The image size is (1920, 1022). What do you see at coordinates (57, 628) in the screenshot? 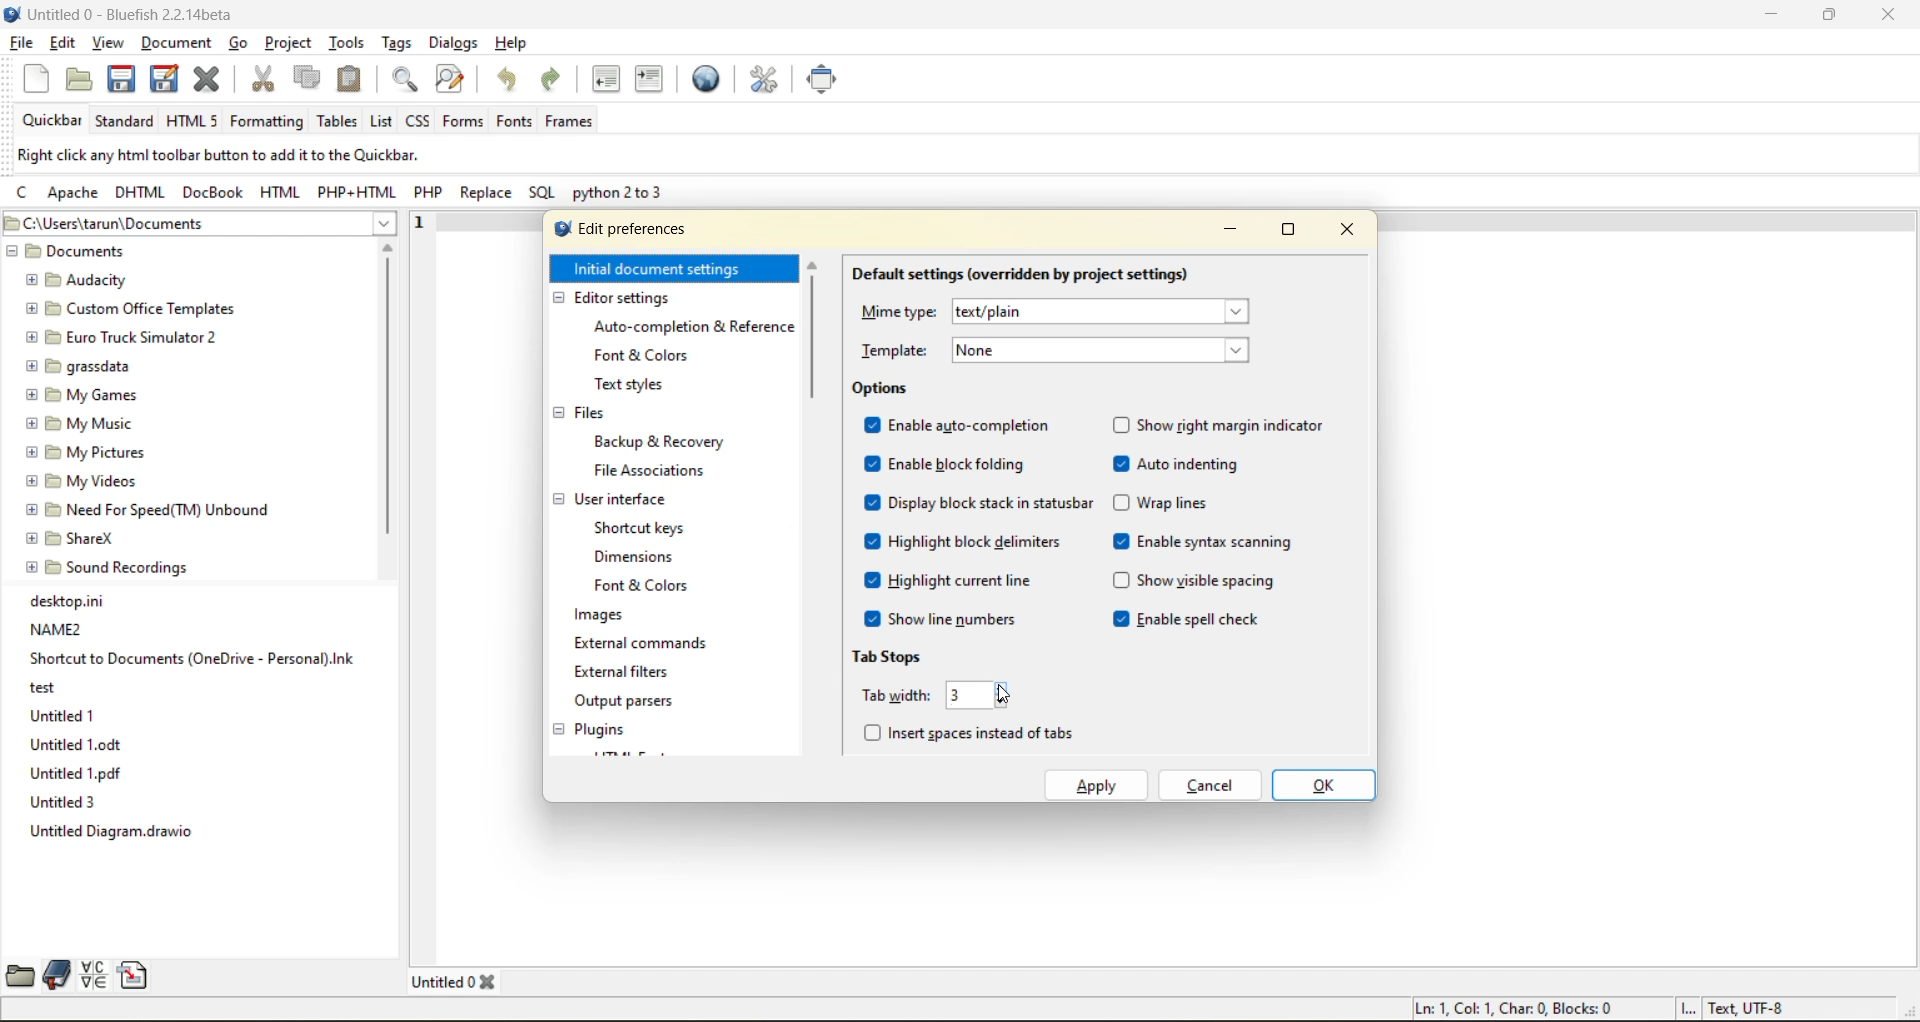
I see `NAME2` at bounding box center [57, 628].